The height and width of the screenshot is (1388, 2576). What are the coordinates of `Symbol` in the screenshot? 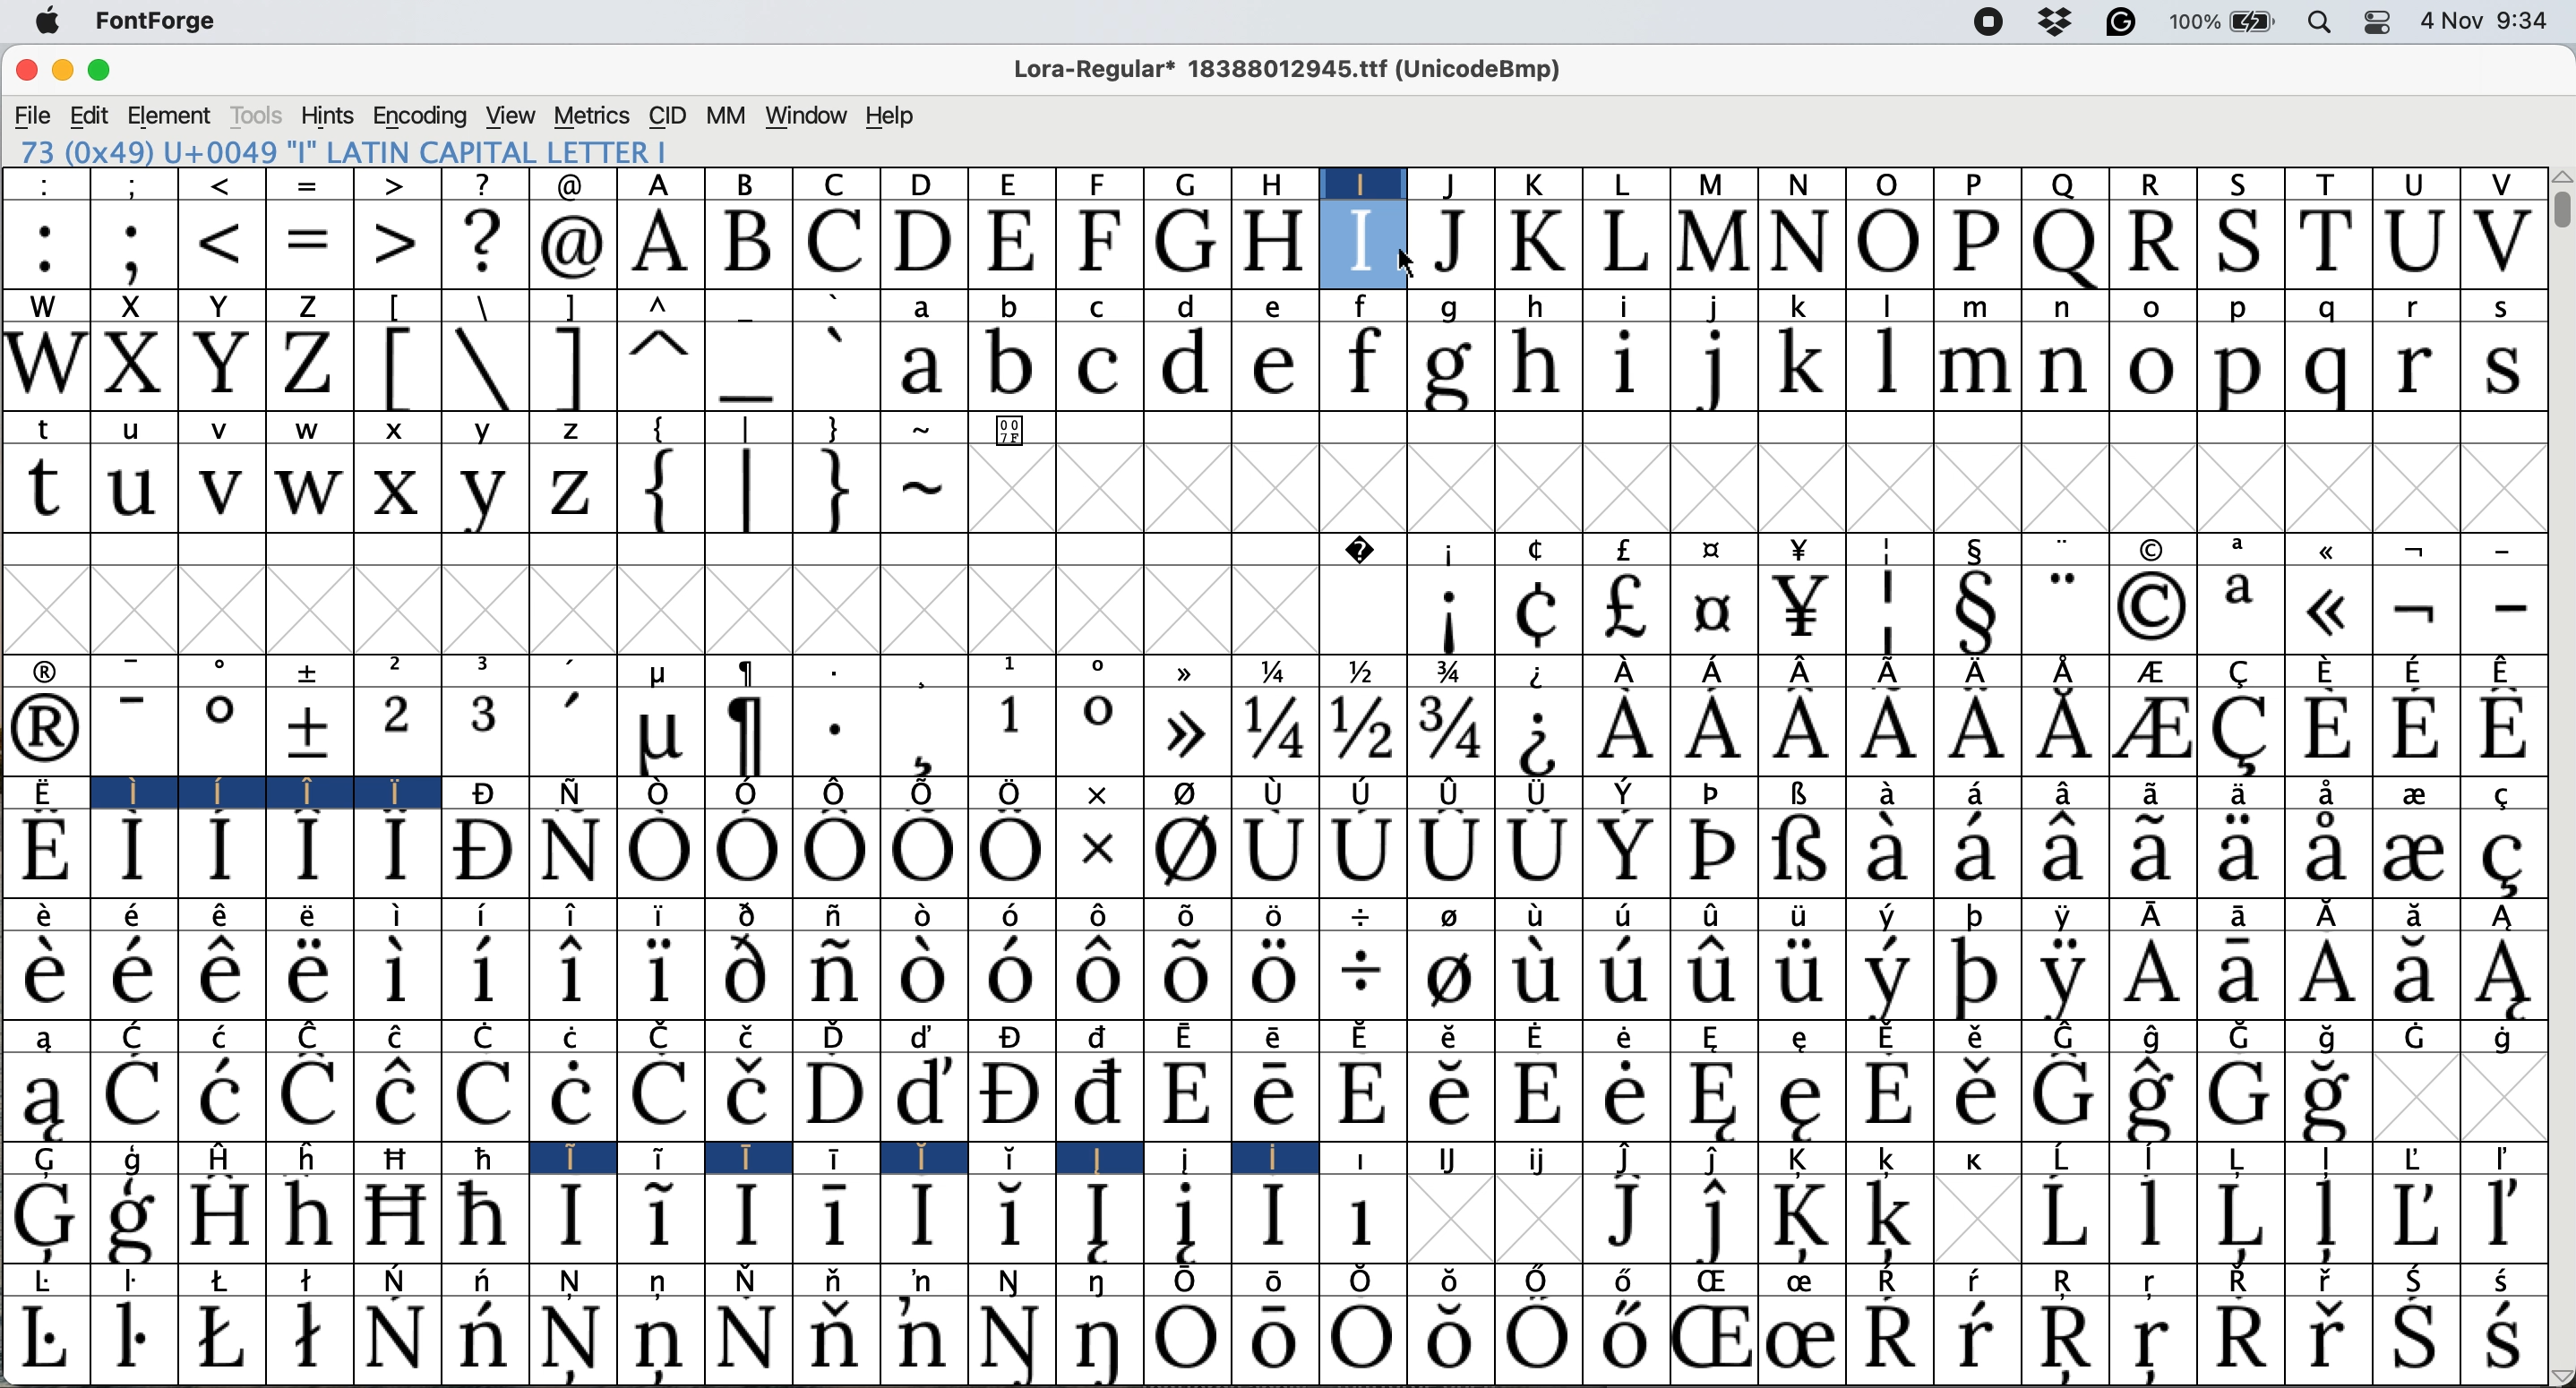 It's located at (1538, 1095).